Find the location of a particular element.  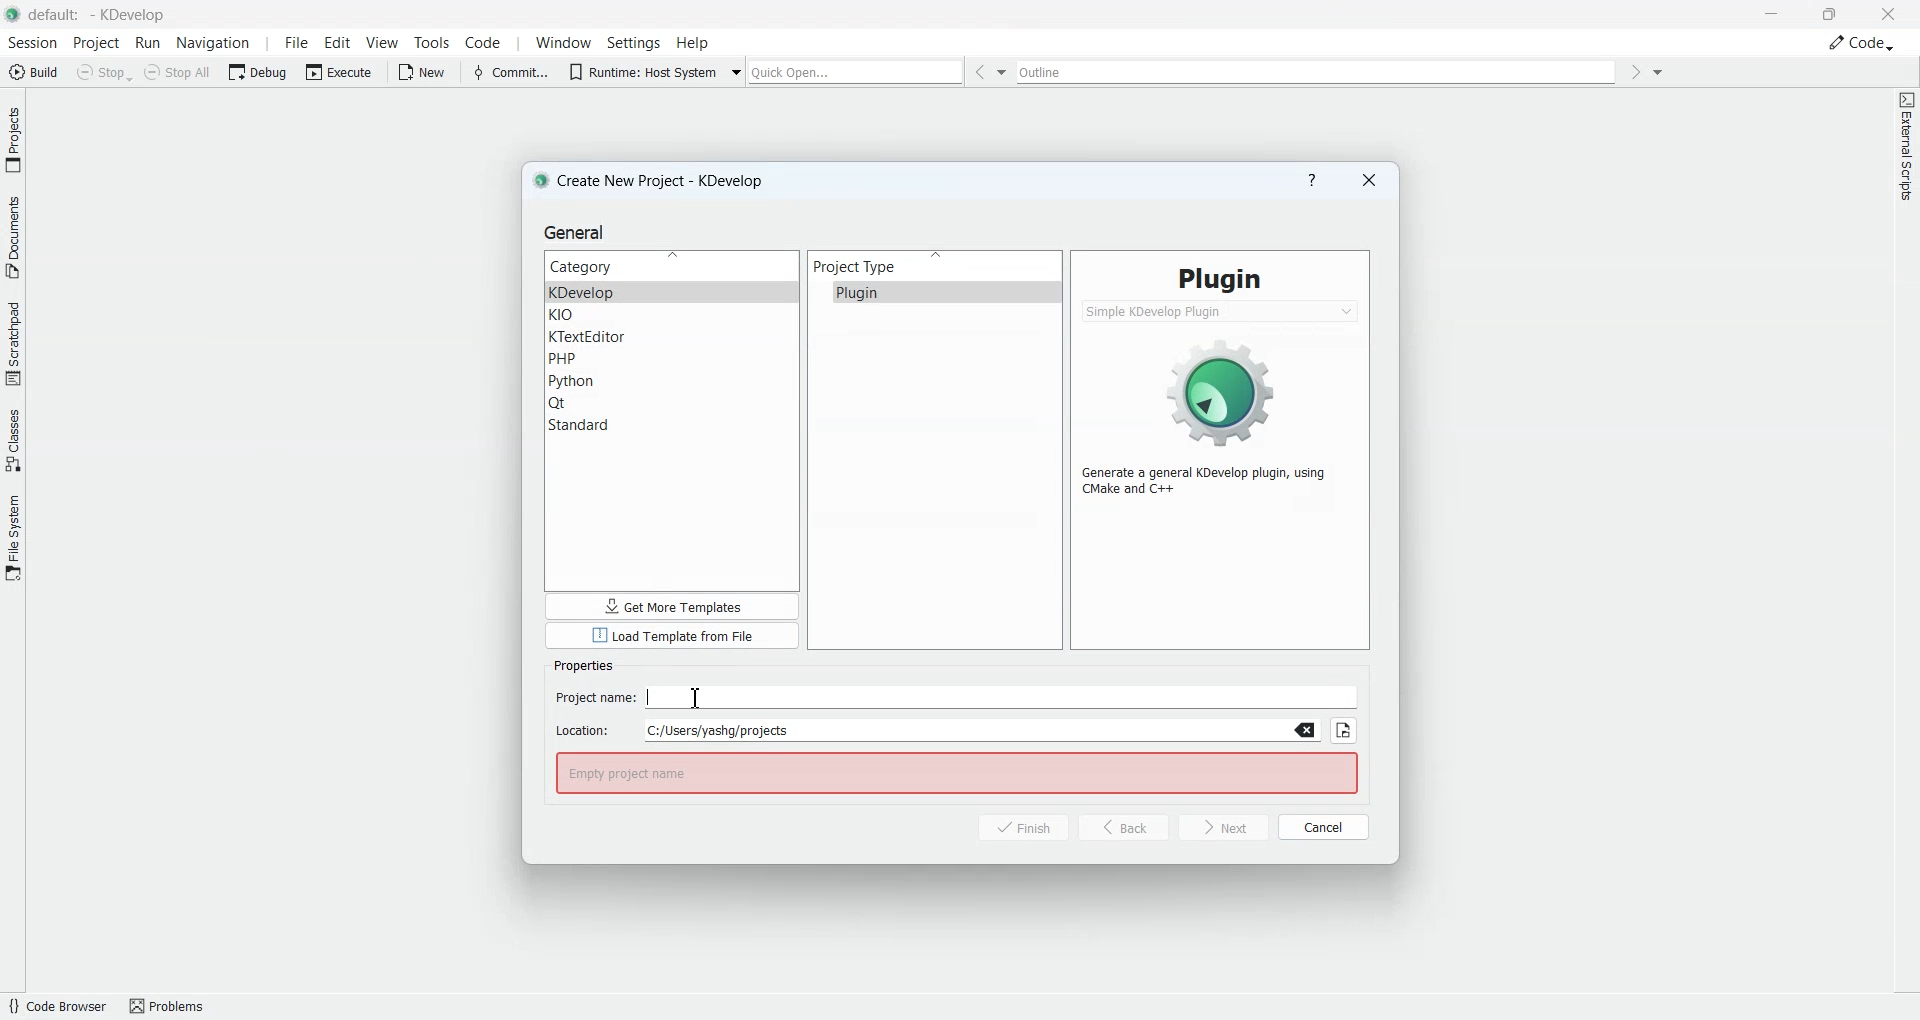

Settings is located at coordinates (634, 42).